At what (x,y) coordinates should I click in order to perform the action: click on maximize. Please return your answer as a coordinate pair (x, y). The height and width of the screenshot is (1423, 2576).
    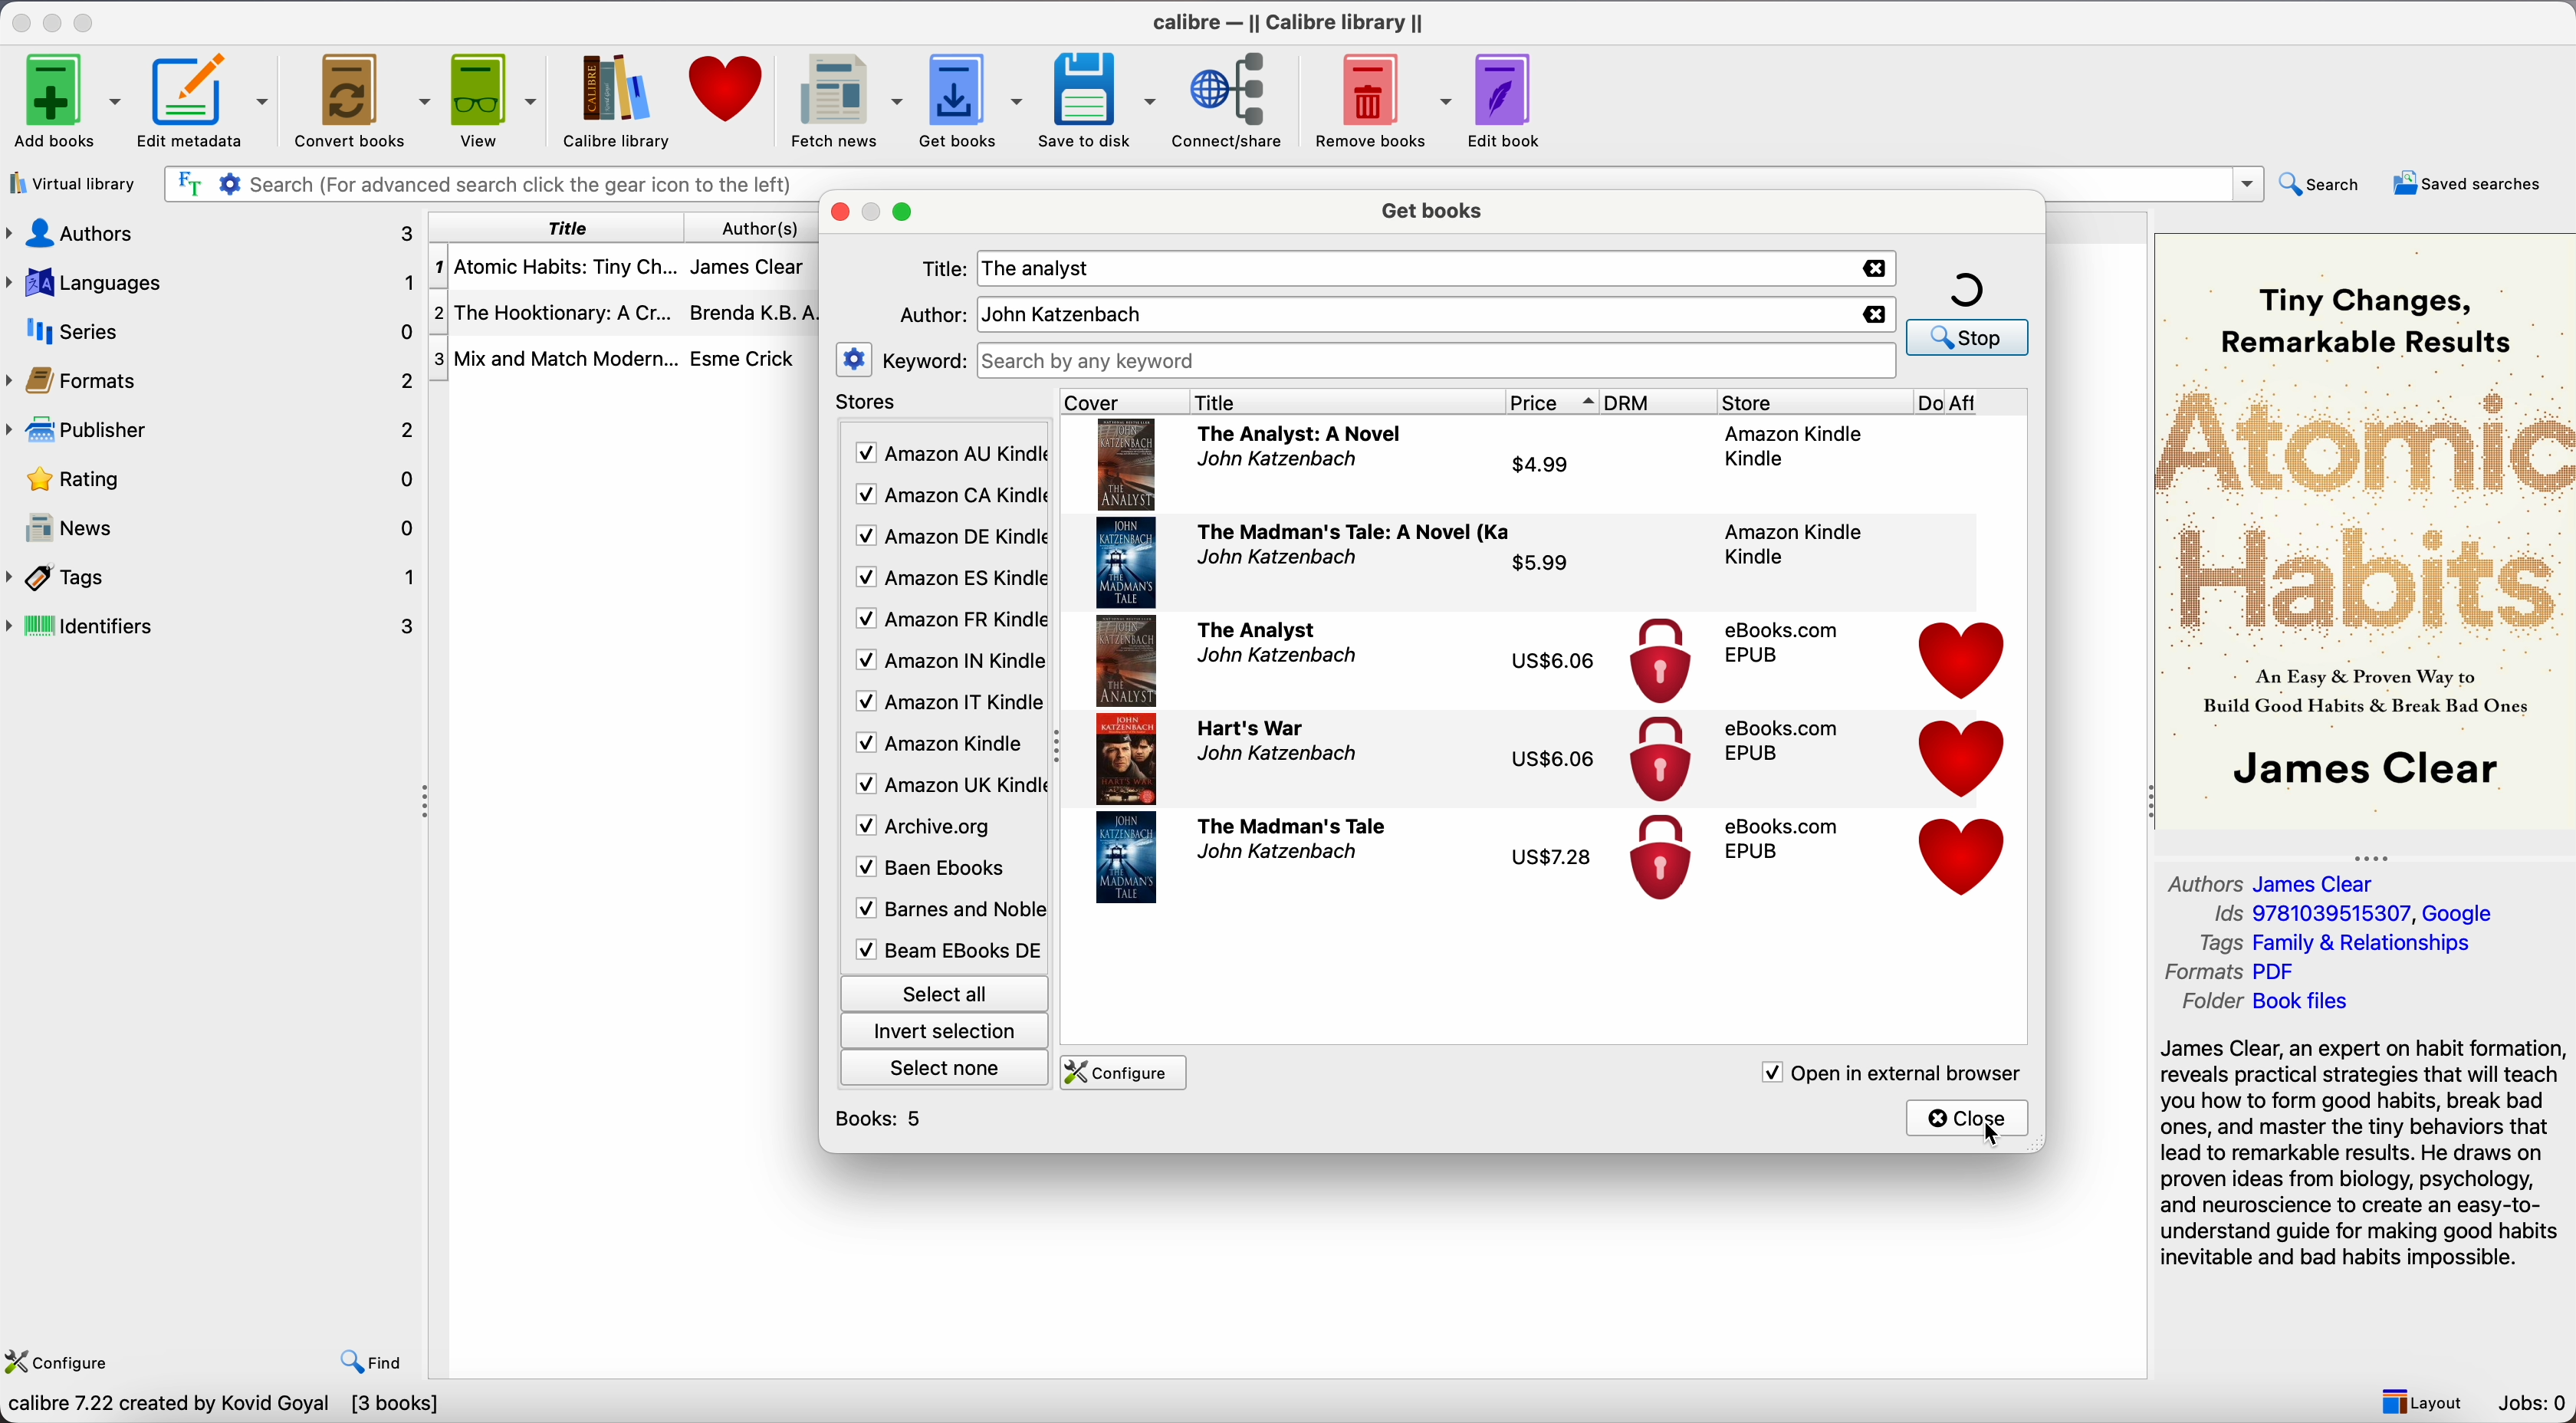
    Looking at the image, I should click on (903, 215).